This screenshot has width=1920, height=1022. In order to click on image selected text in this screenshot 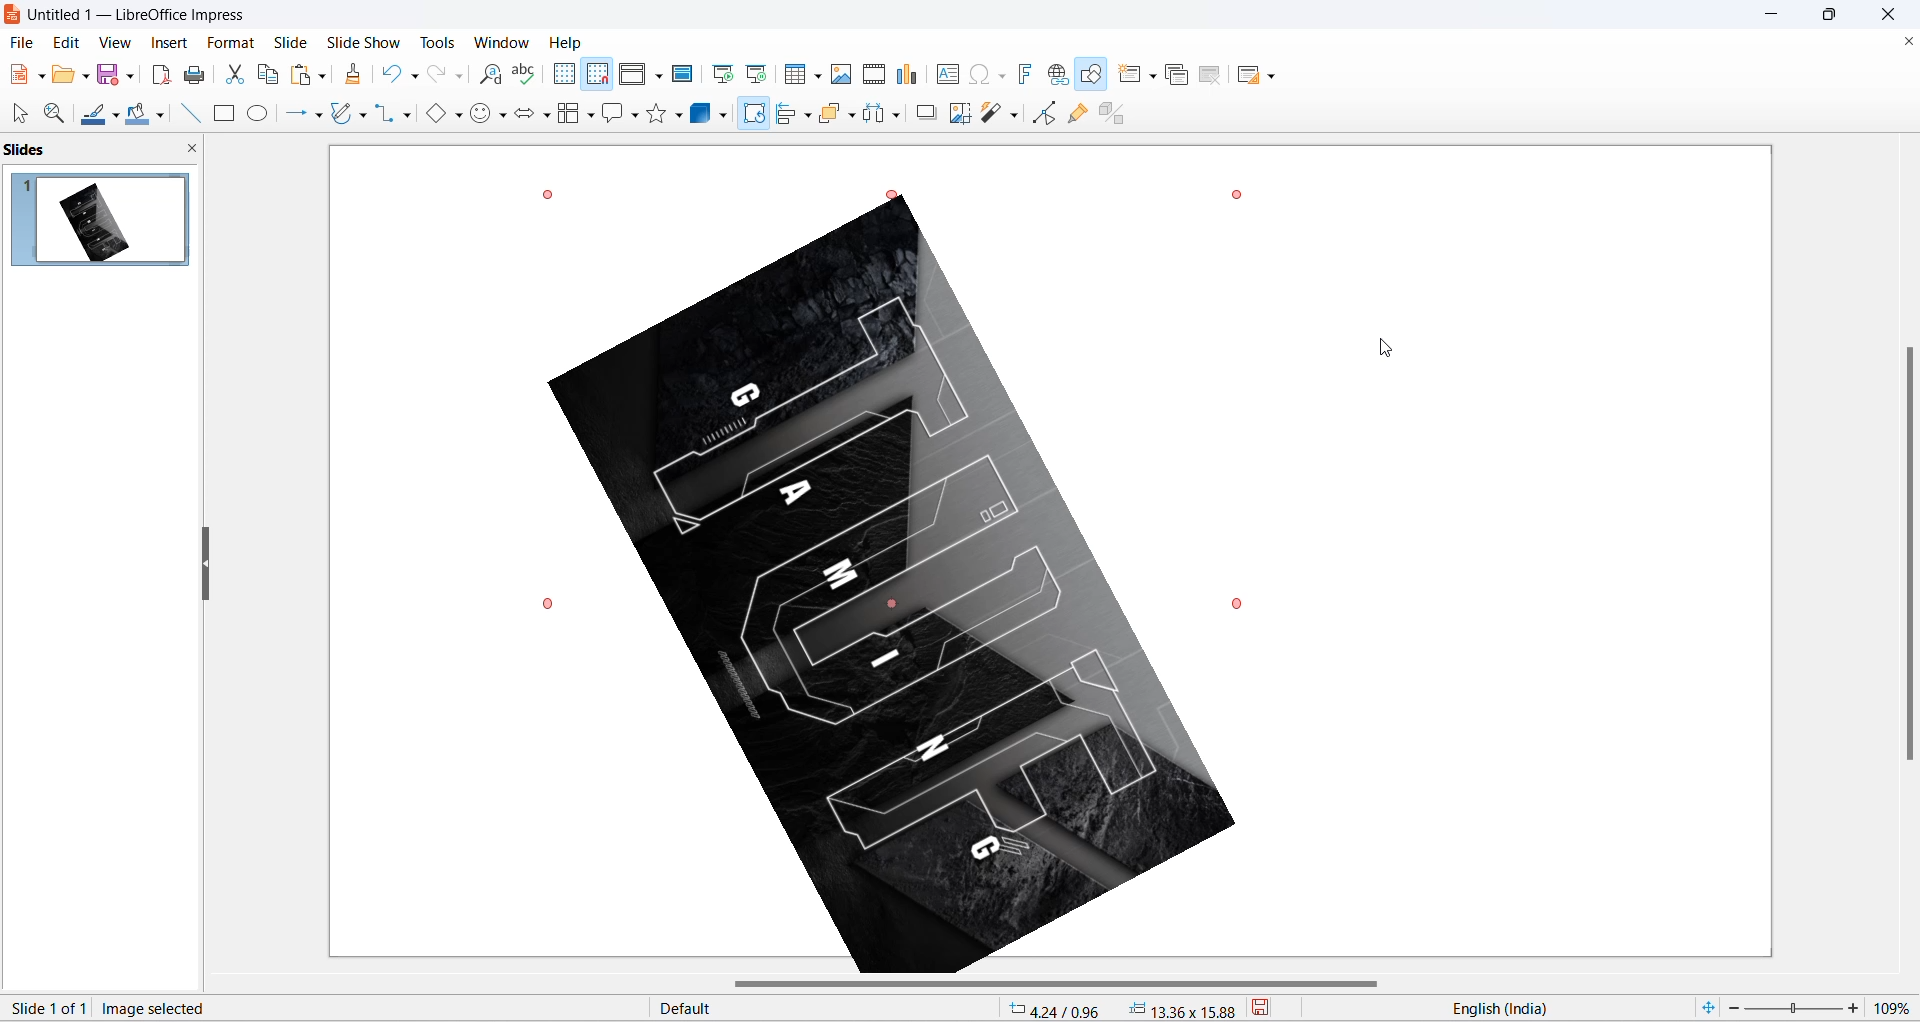, I will do `click(157, 1007)`.